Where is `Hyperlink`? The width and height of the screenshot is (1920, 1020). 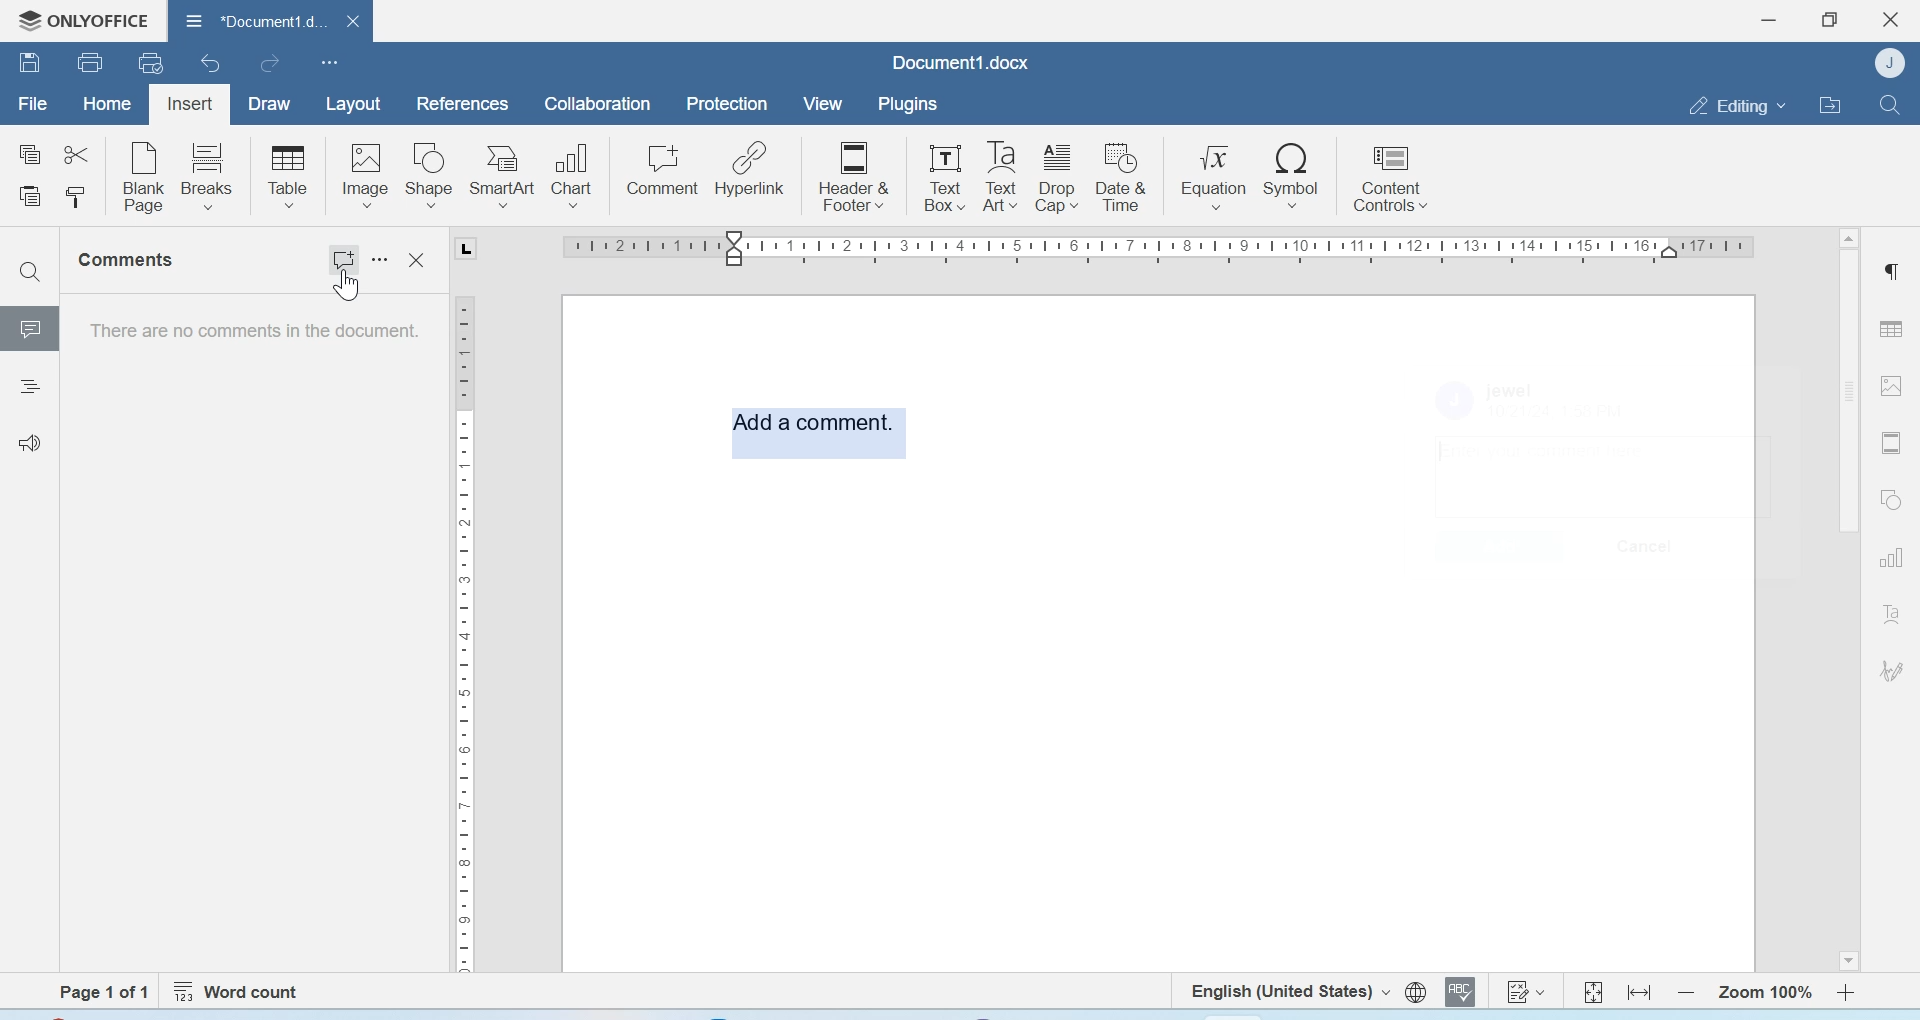 Hyperlink is located at coordinates (749, 169).